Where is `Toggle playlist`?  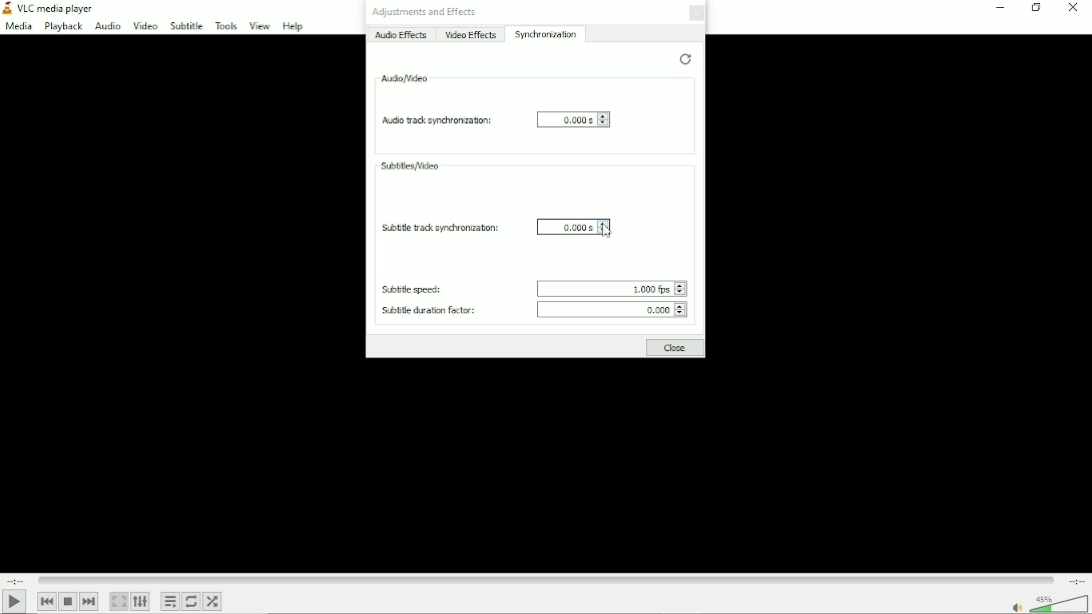
Toggle playlist is located at coordinates (170, 601).